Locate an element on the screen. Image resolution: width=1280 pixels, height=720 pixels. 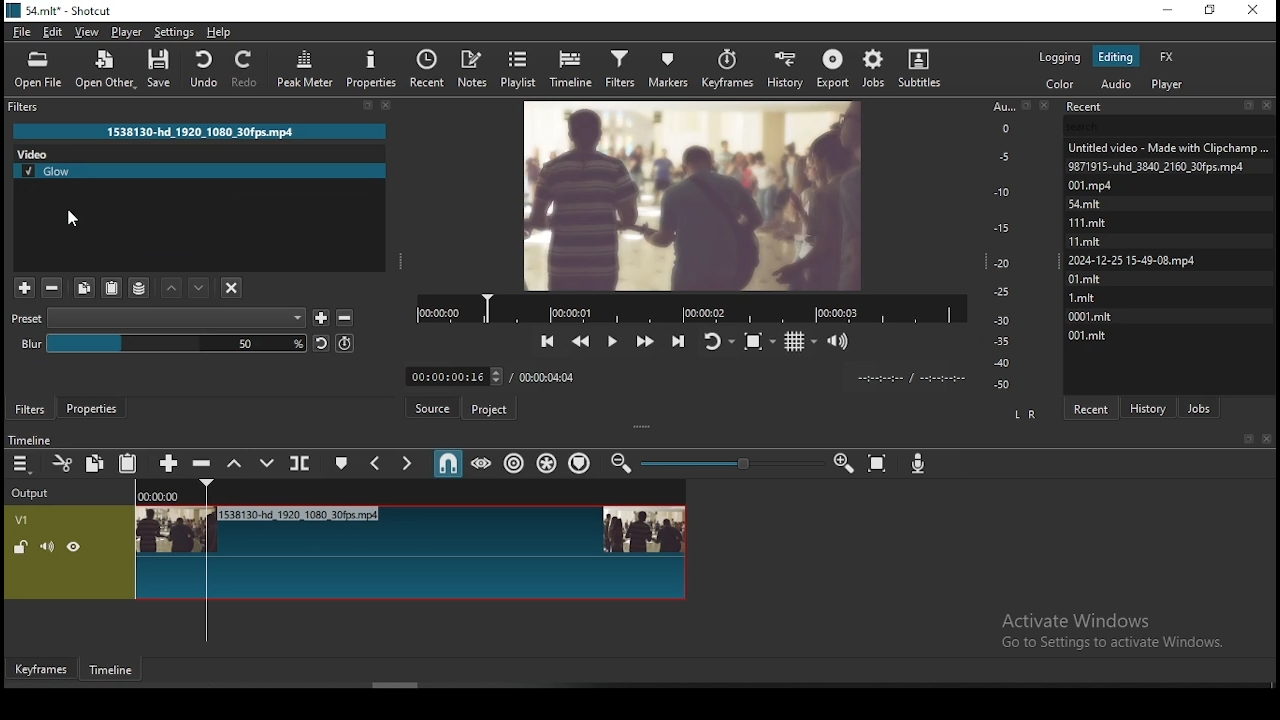
copy is located at coordinates (95, 462).